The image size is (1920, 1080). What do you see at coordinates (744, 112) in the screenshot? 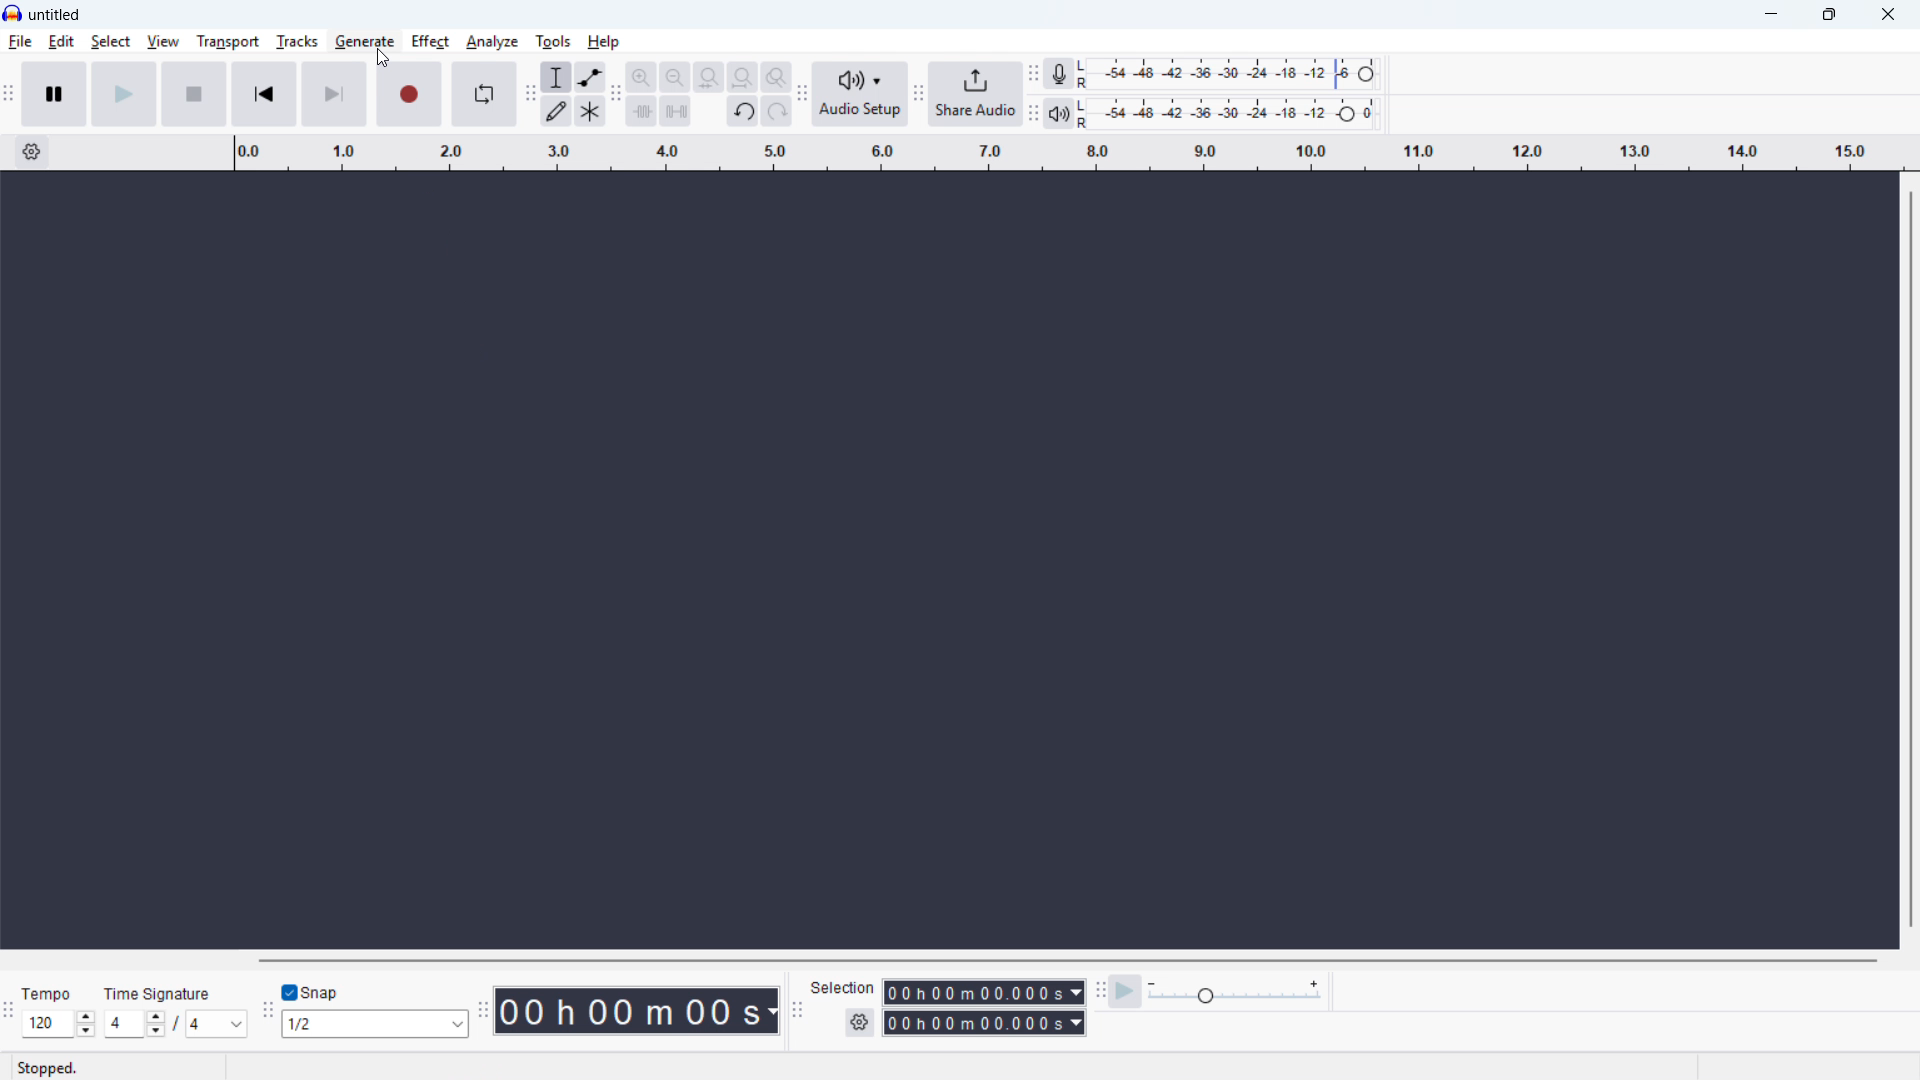
I see `Undo ` at bounding box center [744, 112].